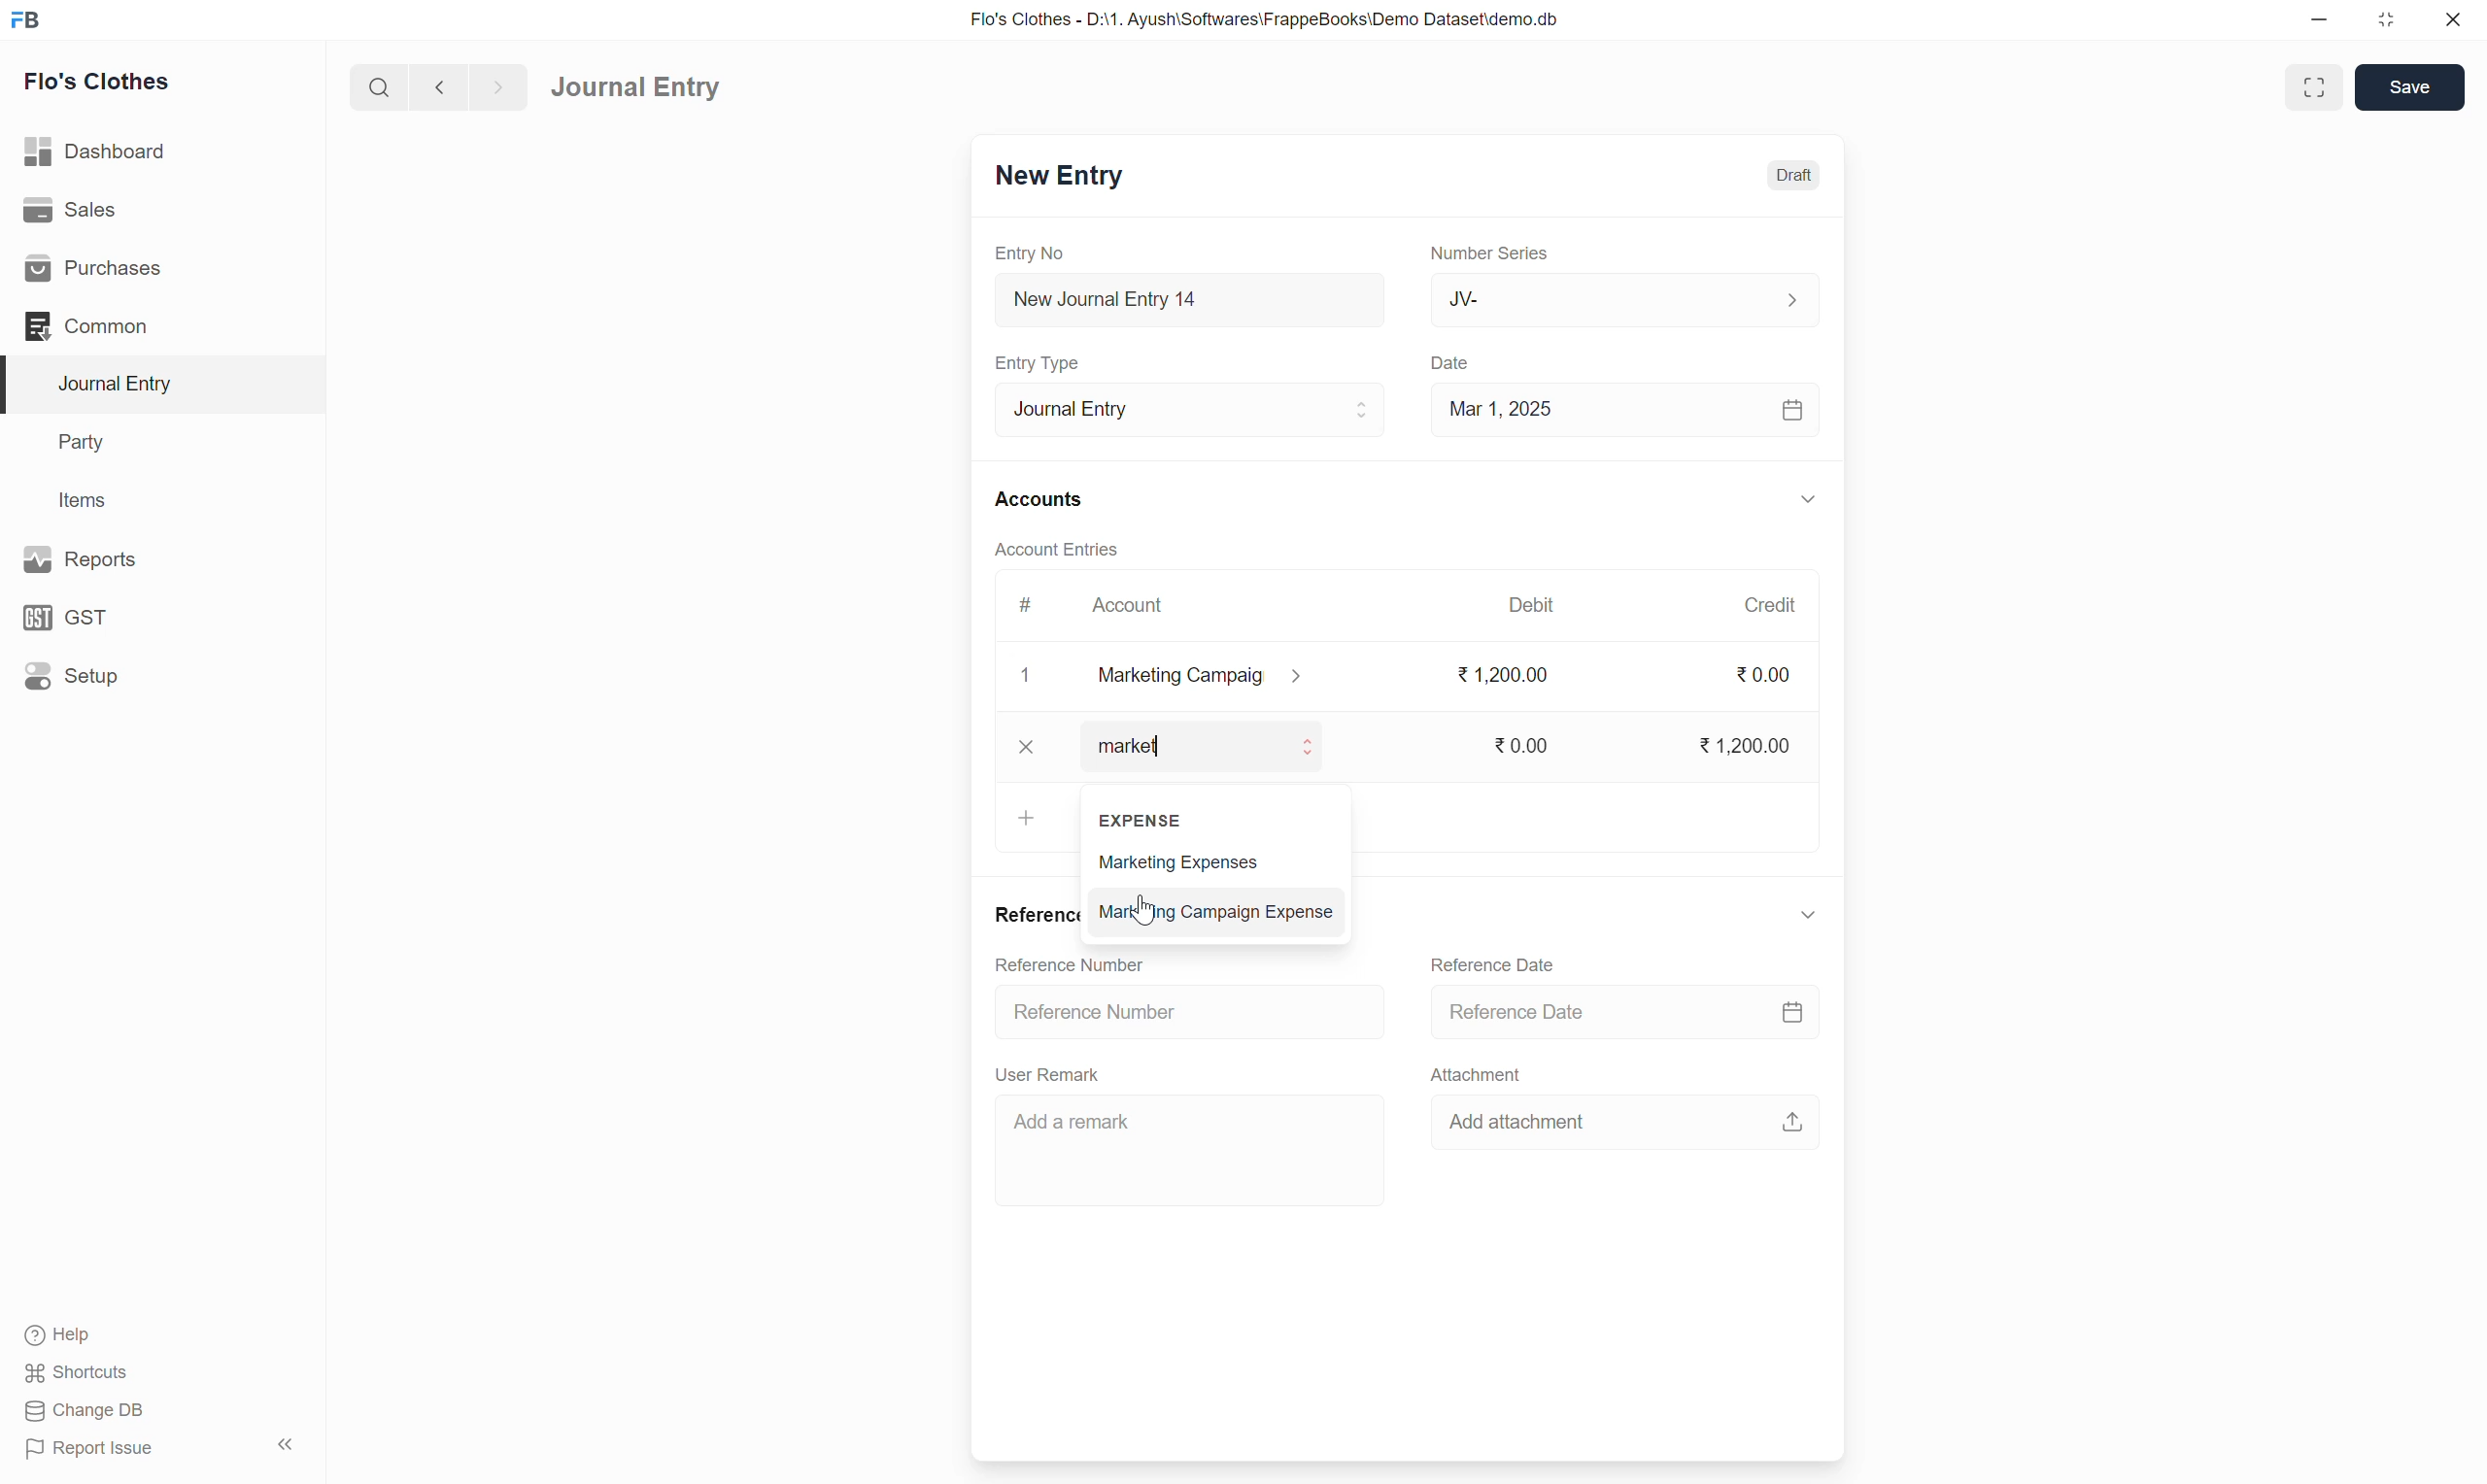 This screenshot has height=1484, width=2487. What do you see at coordinates (1058, 547) in the screenshot?
I see `Account Entries` at bounding box center [1058, 547].